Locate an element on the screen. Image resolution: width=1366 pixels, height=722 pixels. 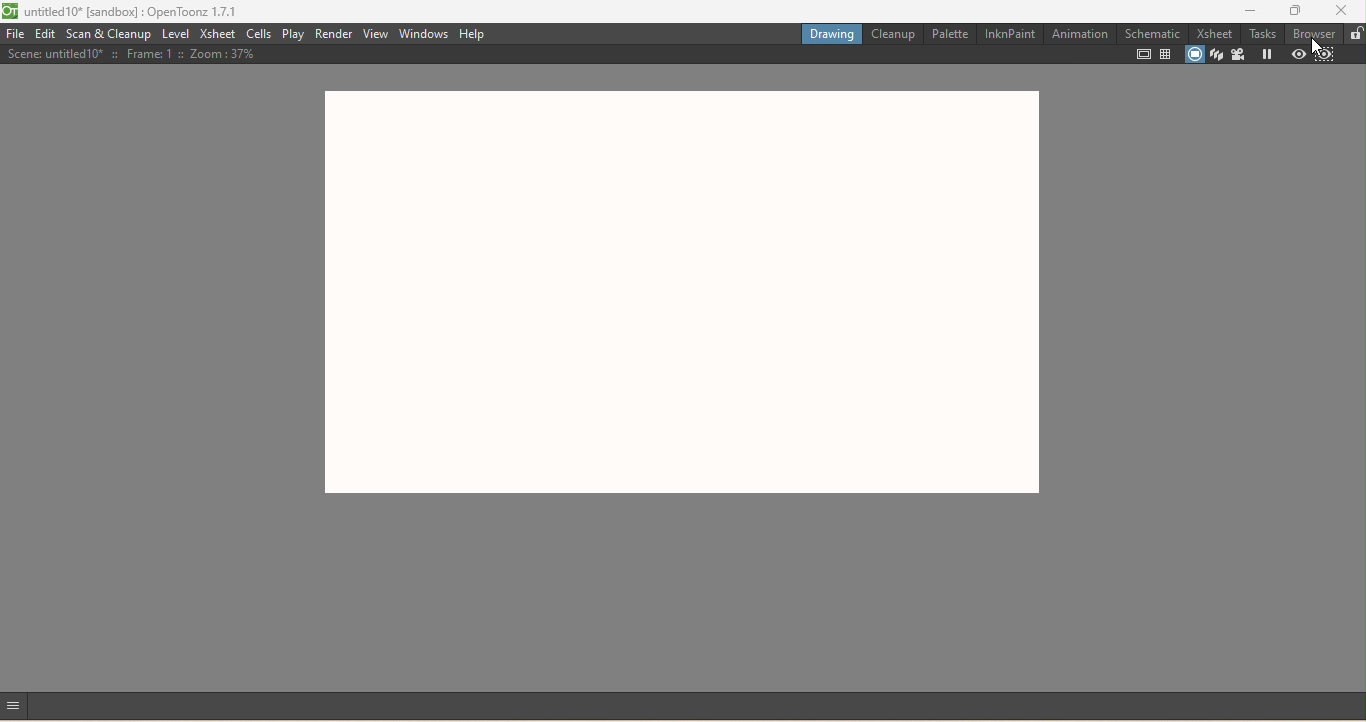
GUI show/hide is located at coordinates (17, 707).